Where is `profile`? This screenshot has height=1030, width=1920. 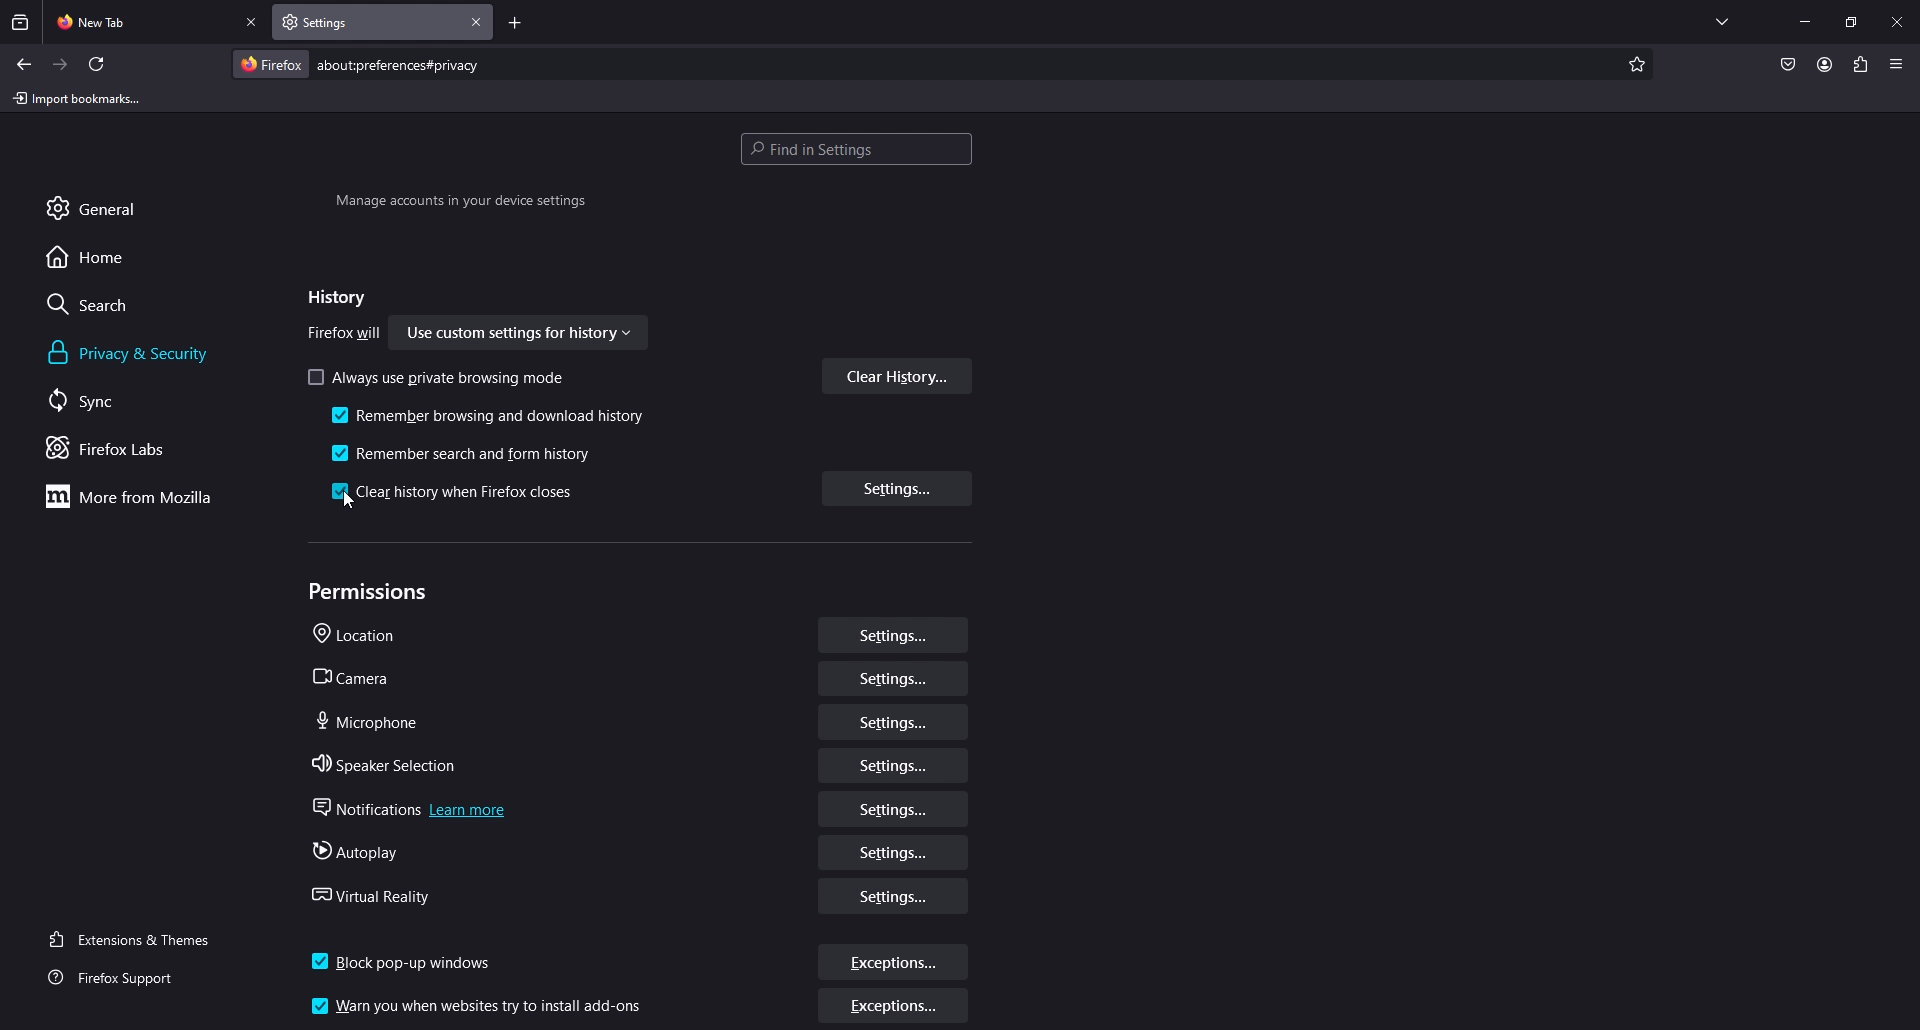
profile is located at coordinates (1824, 64).